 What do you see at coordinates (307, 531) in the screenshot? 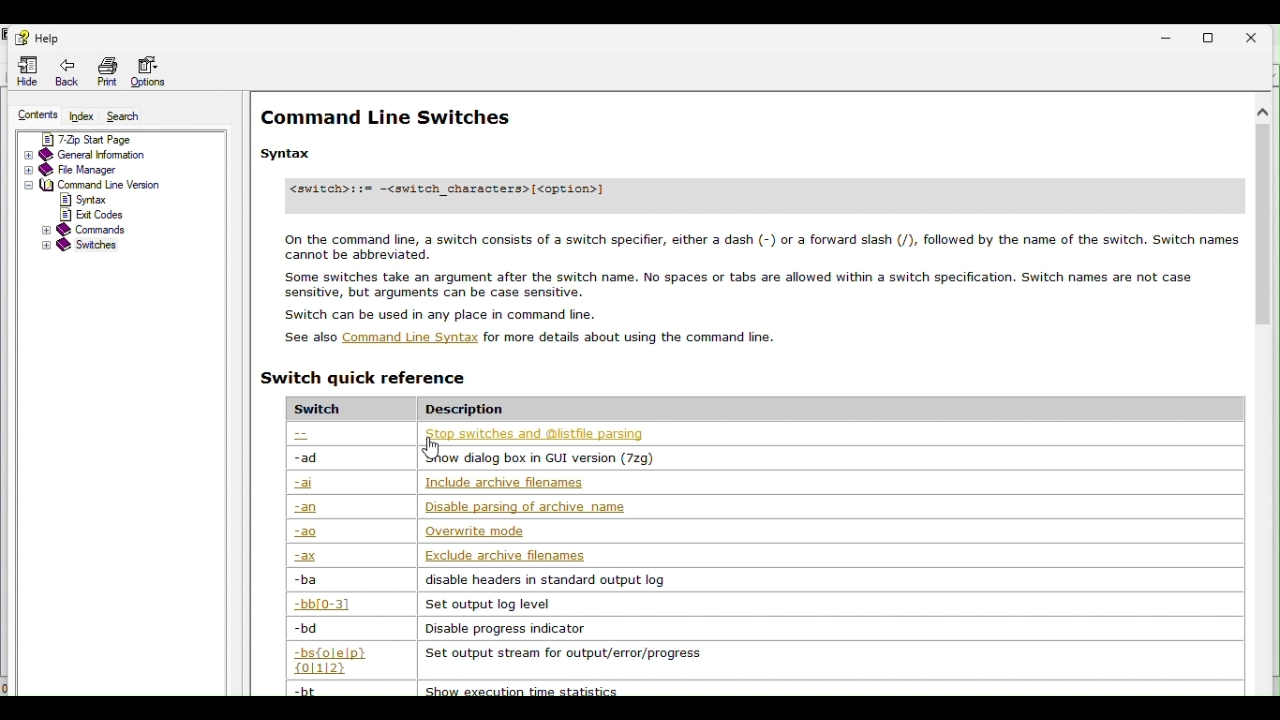
I see `-ao` at bounding box center [307, 531].